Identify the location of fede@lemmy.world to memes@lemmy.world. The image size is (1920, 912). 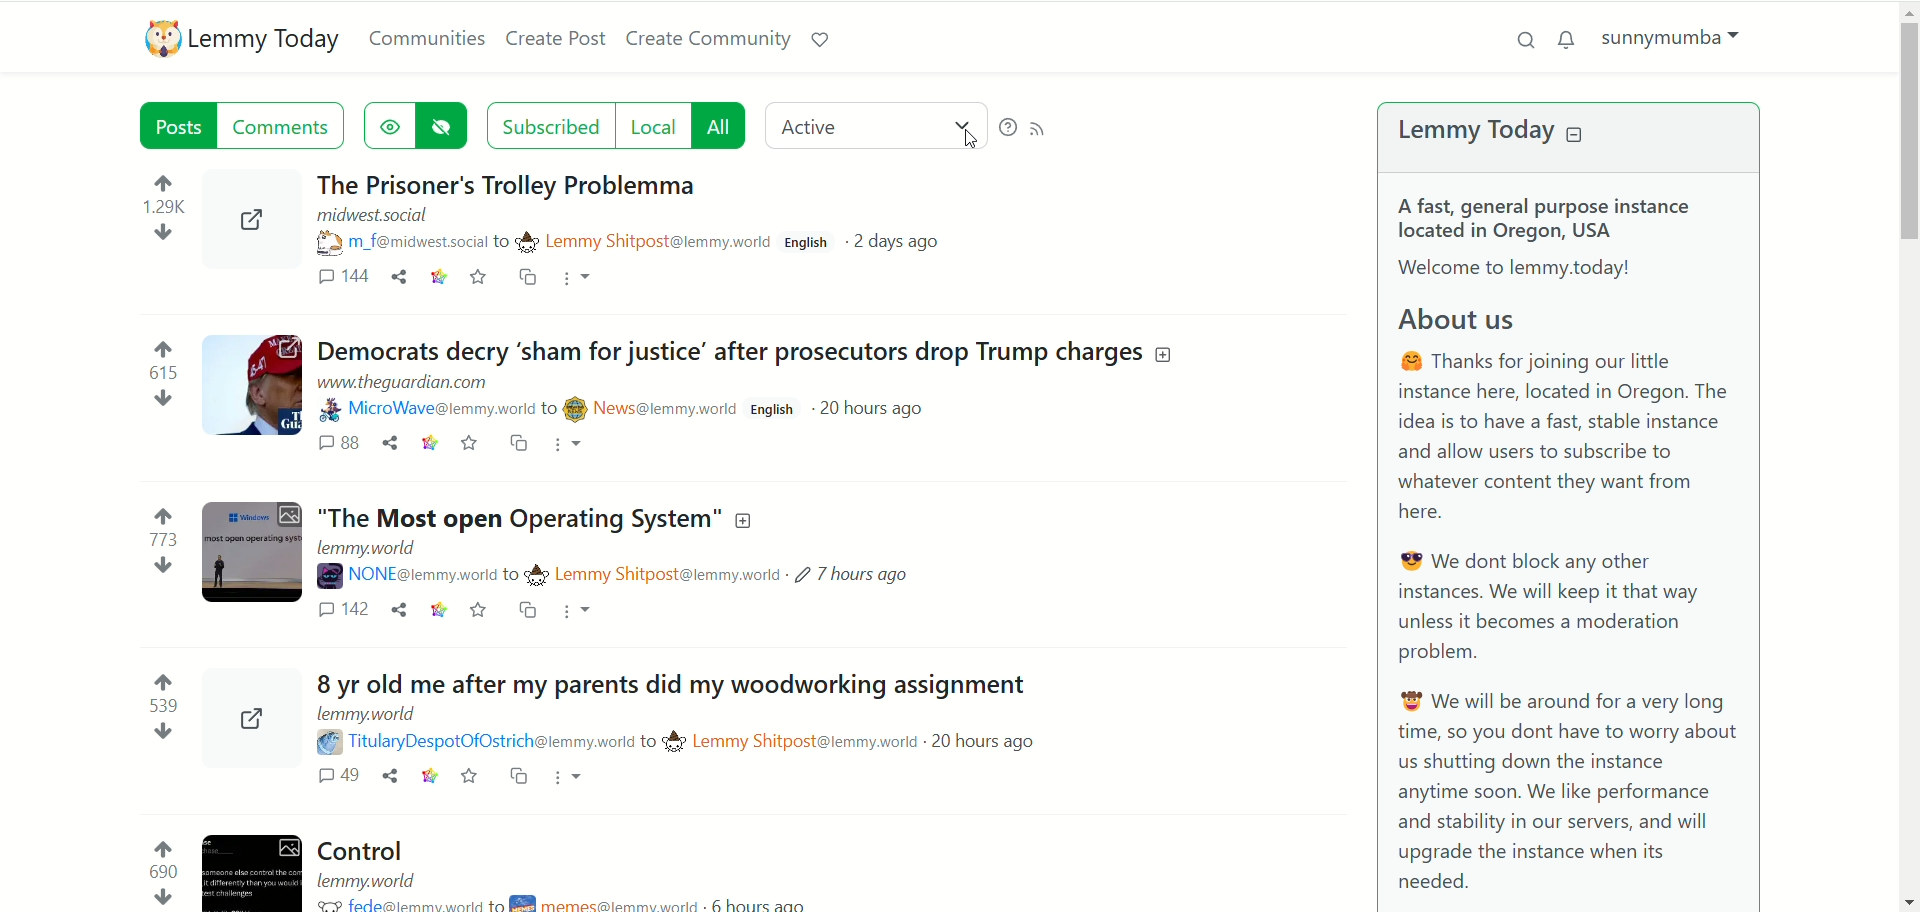
(512, 903).